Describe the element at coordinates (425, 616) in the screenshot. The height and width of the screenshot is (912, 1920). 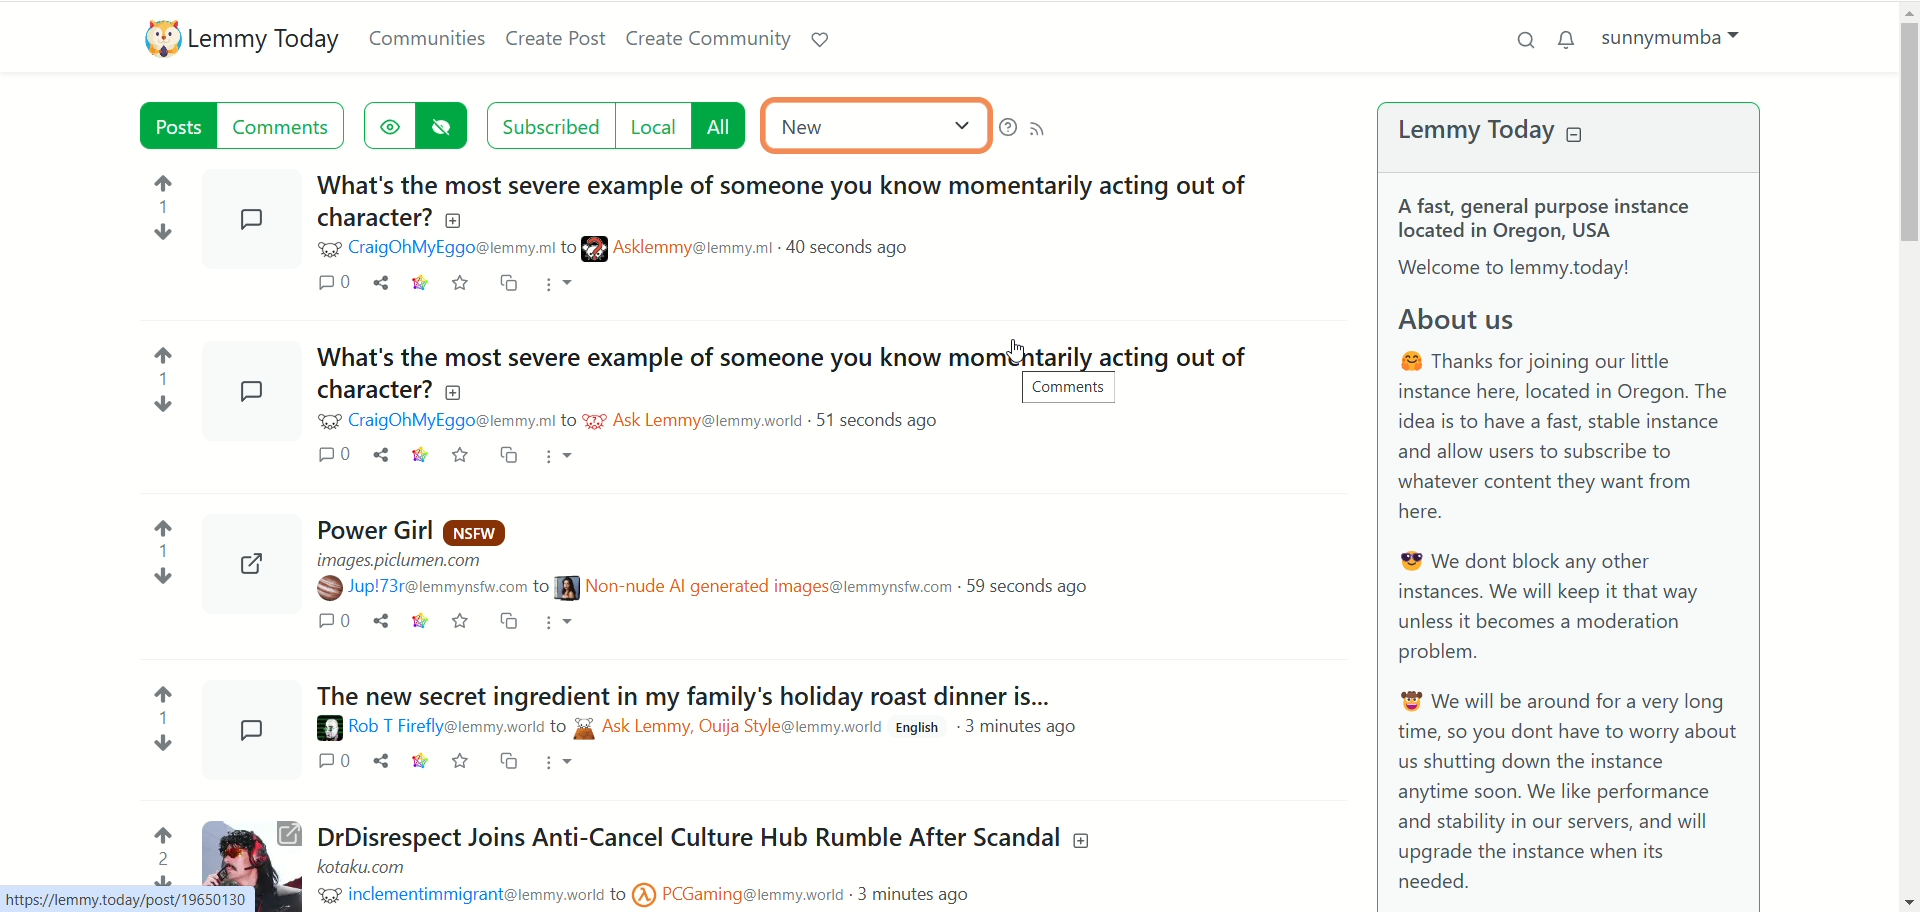
I see `link` at that location.